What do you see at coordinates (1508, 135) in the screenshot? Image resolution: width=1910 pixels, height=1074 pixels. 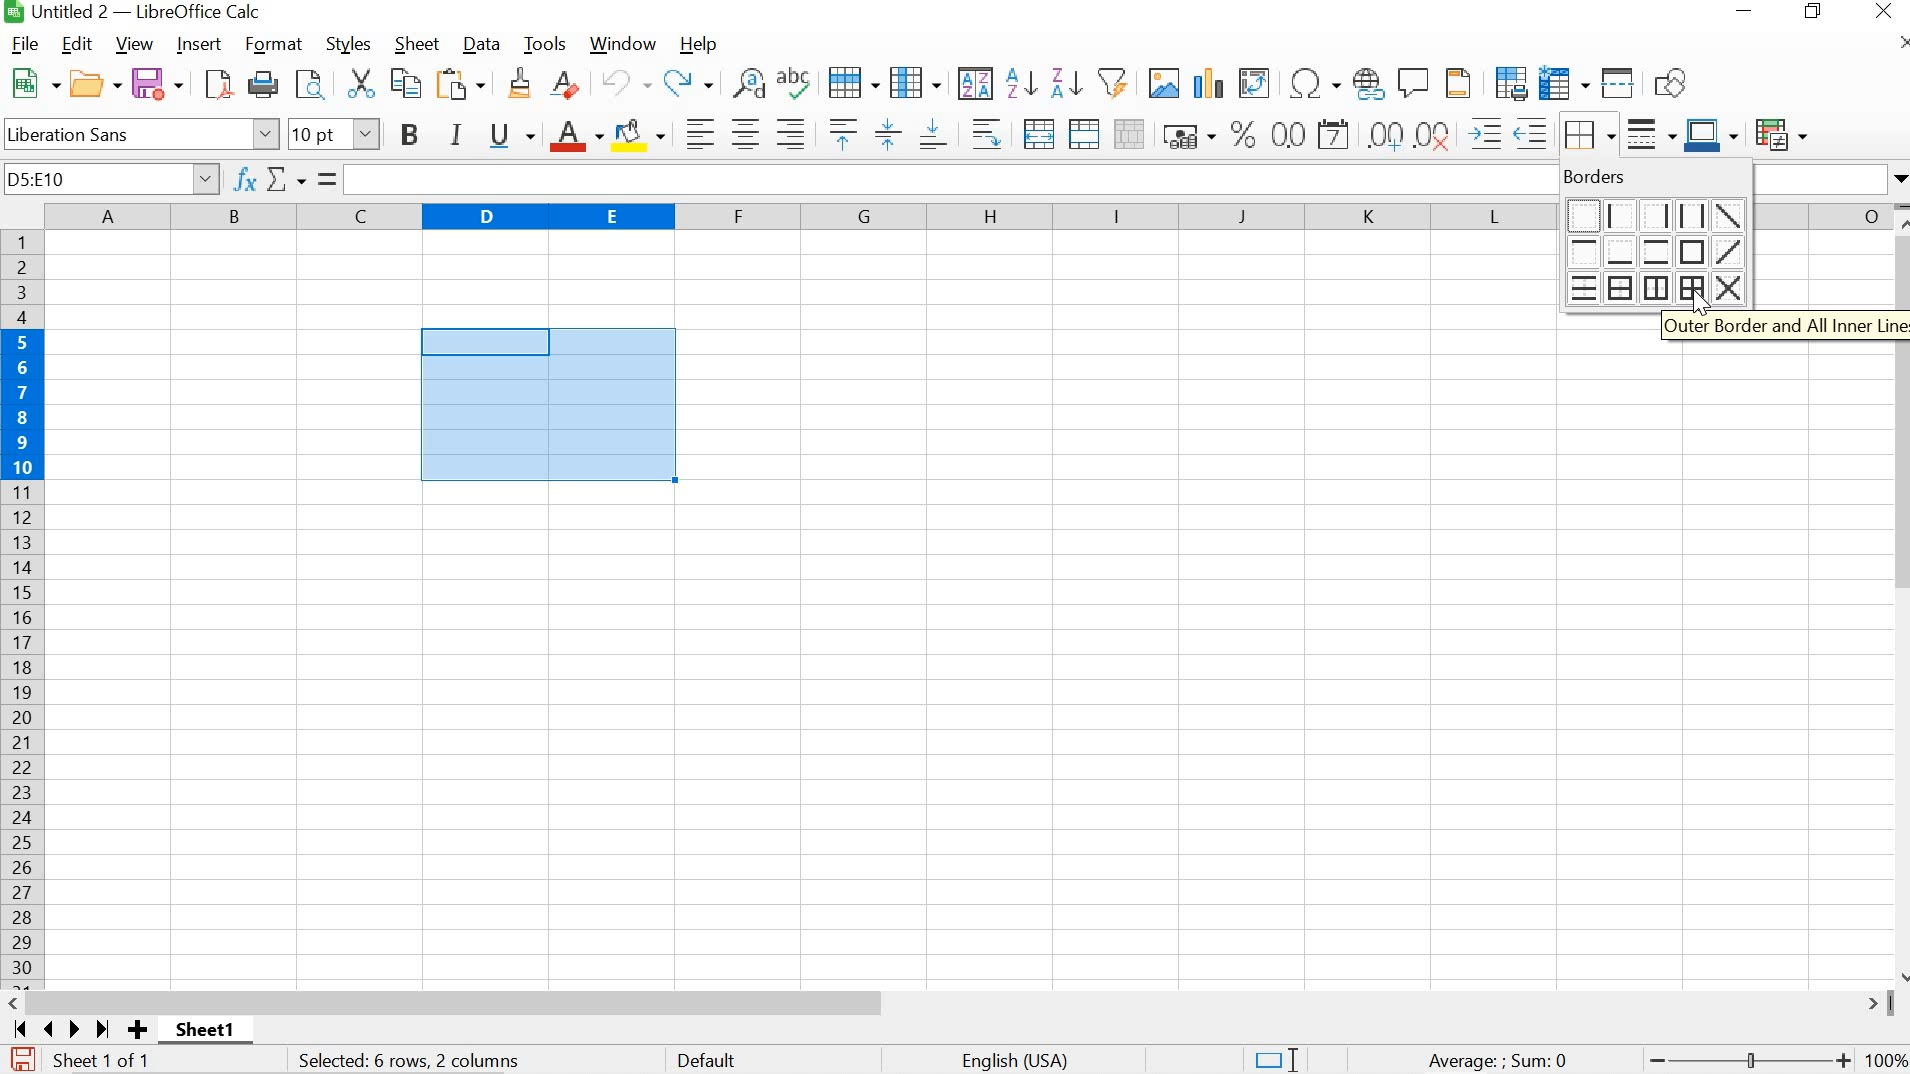 I see `INCREASE INDENT OR DECREASE INDENT` at bounding box center [1508, 135].